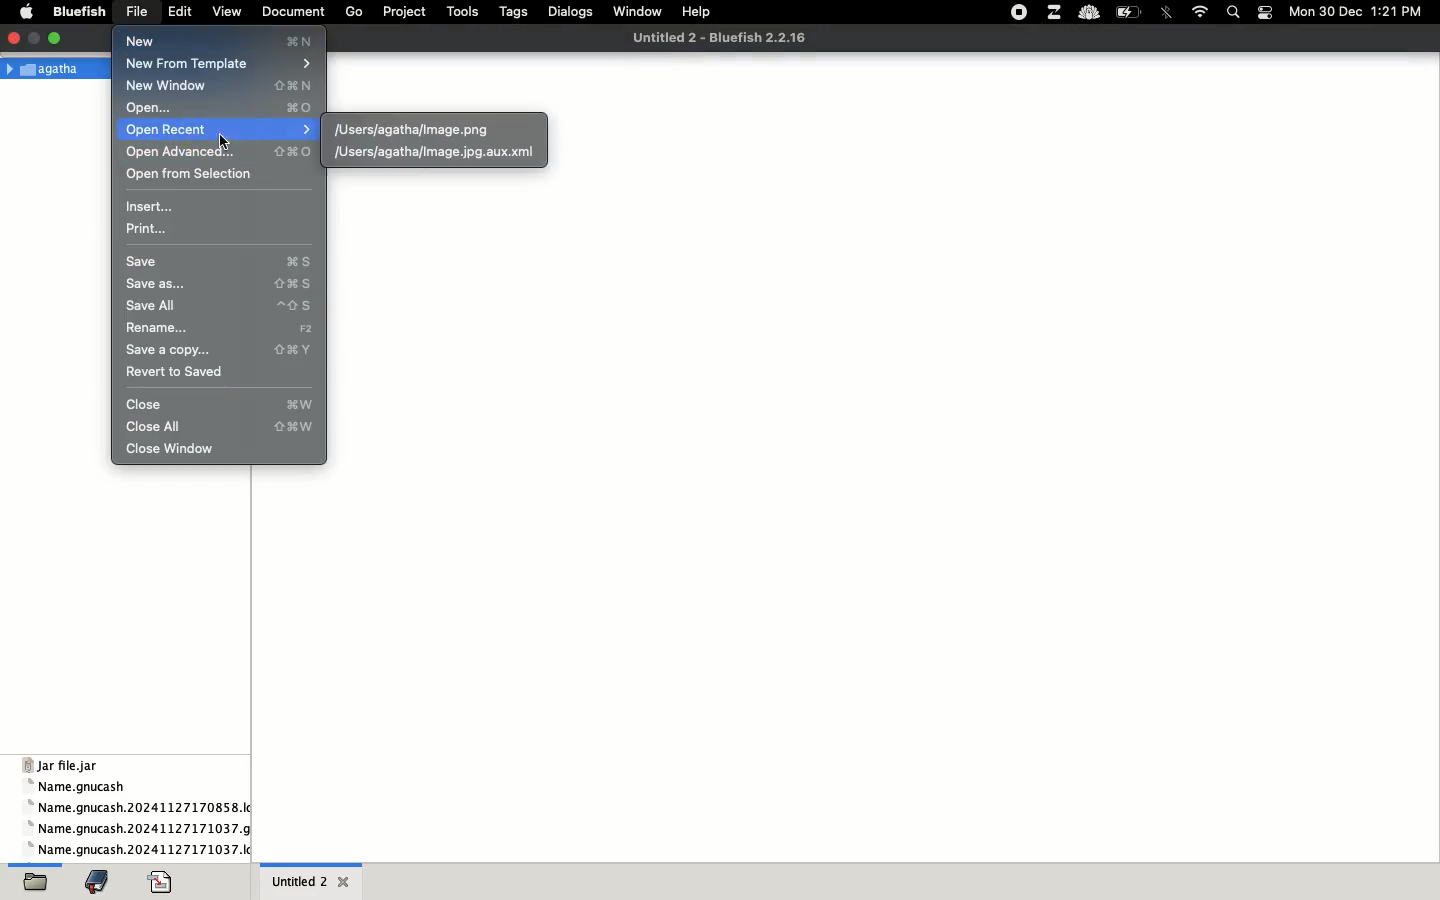 The height and width of the screenshot is (900, 1440). Describe the element at coordinates (139, 828) in the screenshot. I see `name gnucash` at that location.